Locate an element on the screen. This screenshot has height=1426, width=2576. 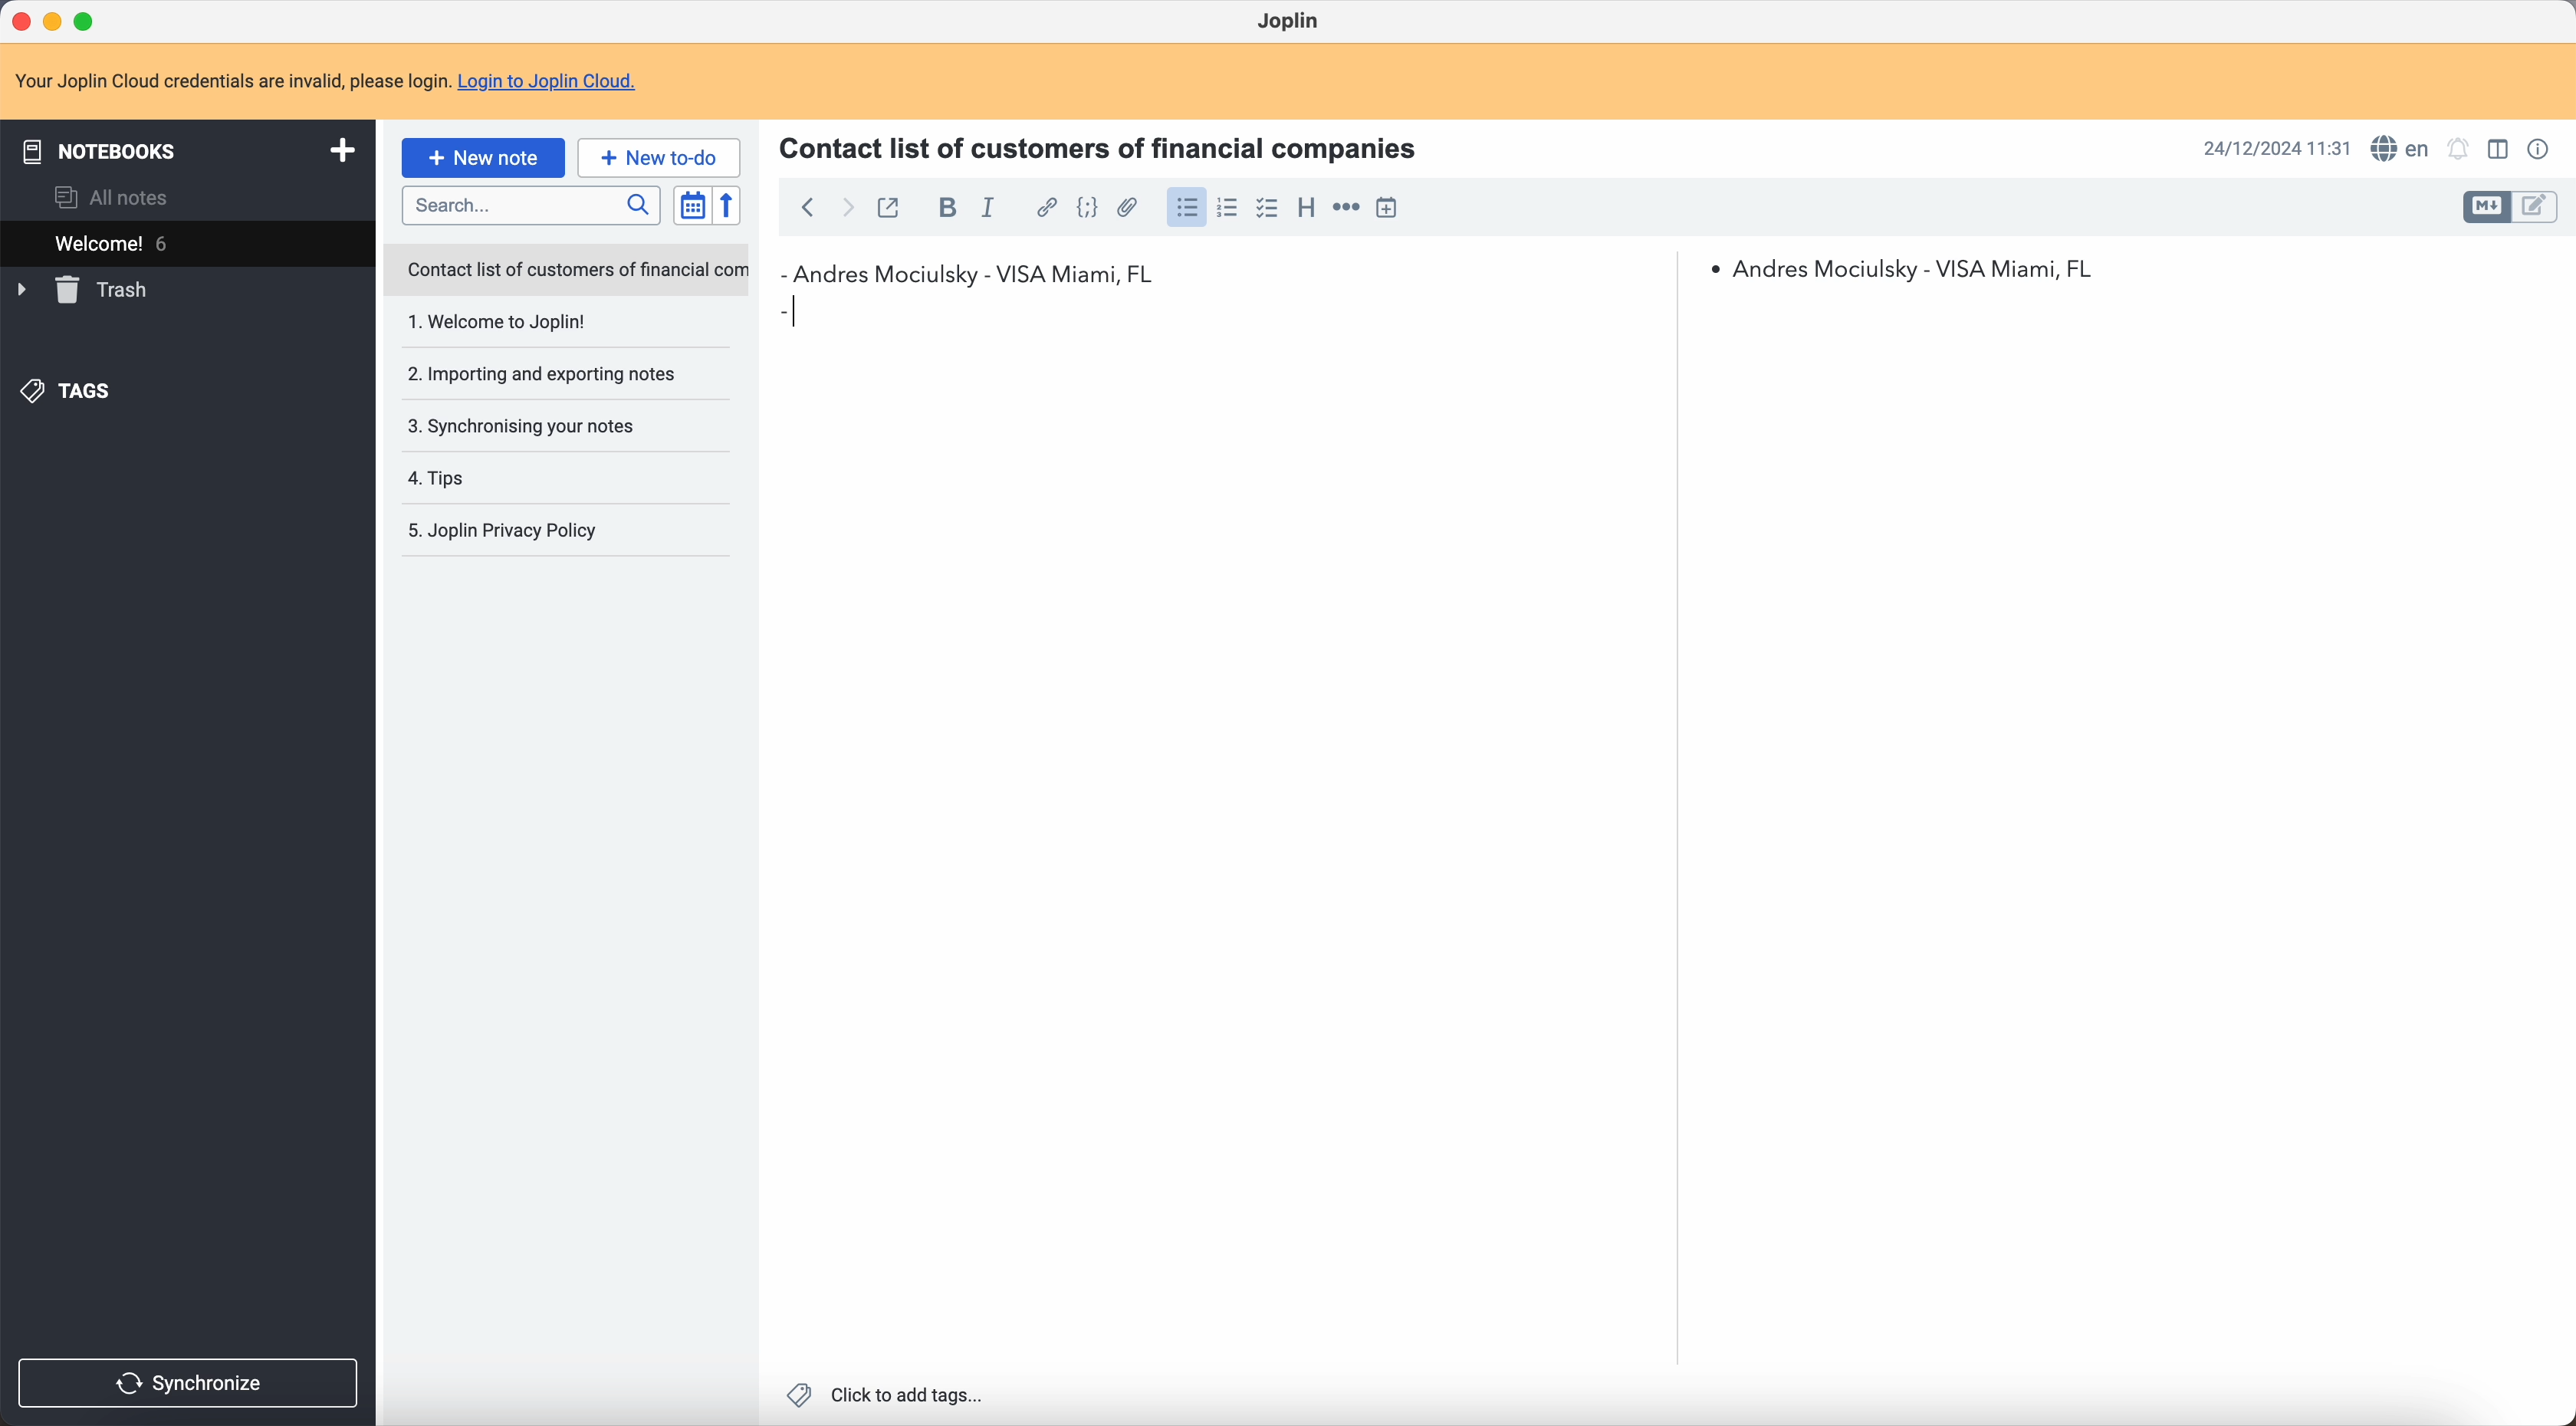
new to-do is located at coordinates (662, 156).